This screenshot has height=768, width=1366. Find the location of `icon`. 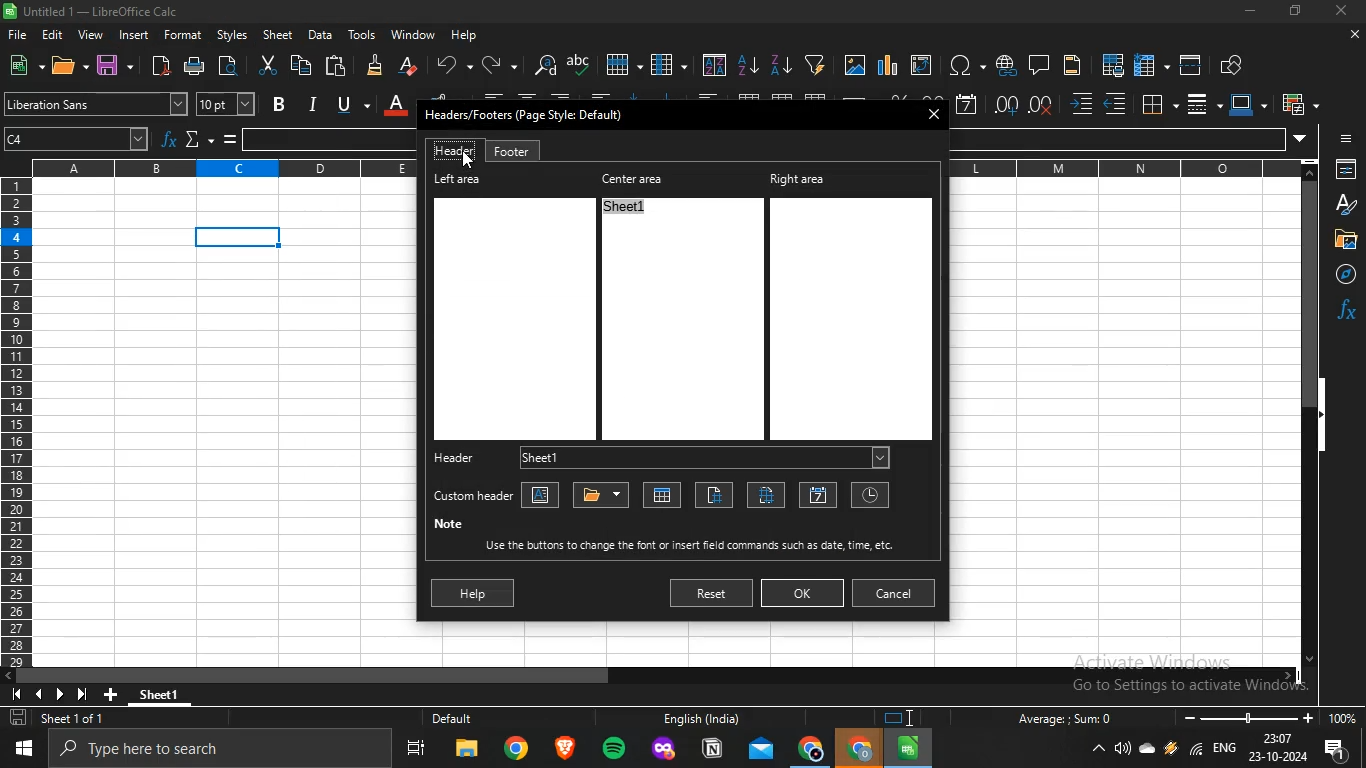

icon is located at coordinates (903, 718).